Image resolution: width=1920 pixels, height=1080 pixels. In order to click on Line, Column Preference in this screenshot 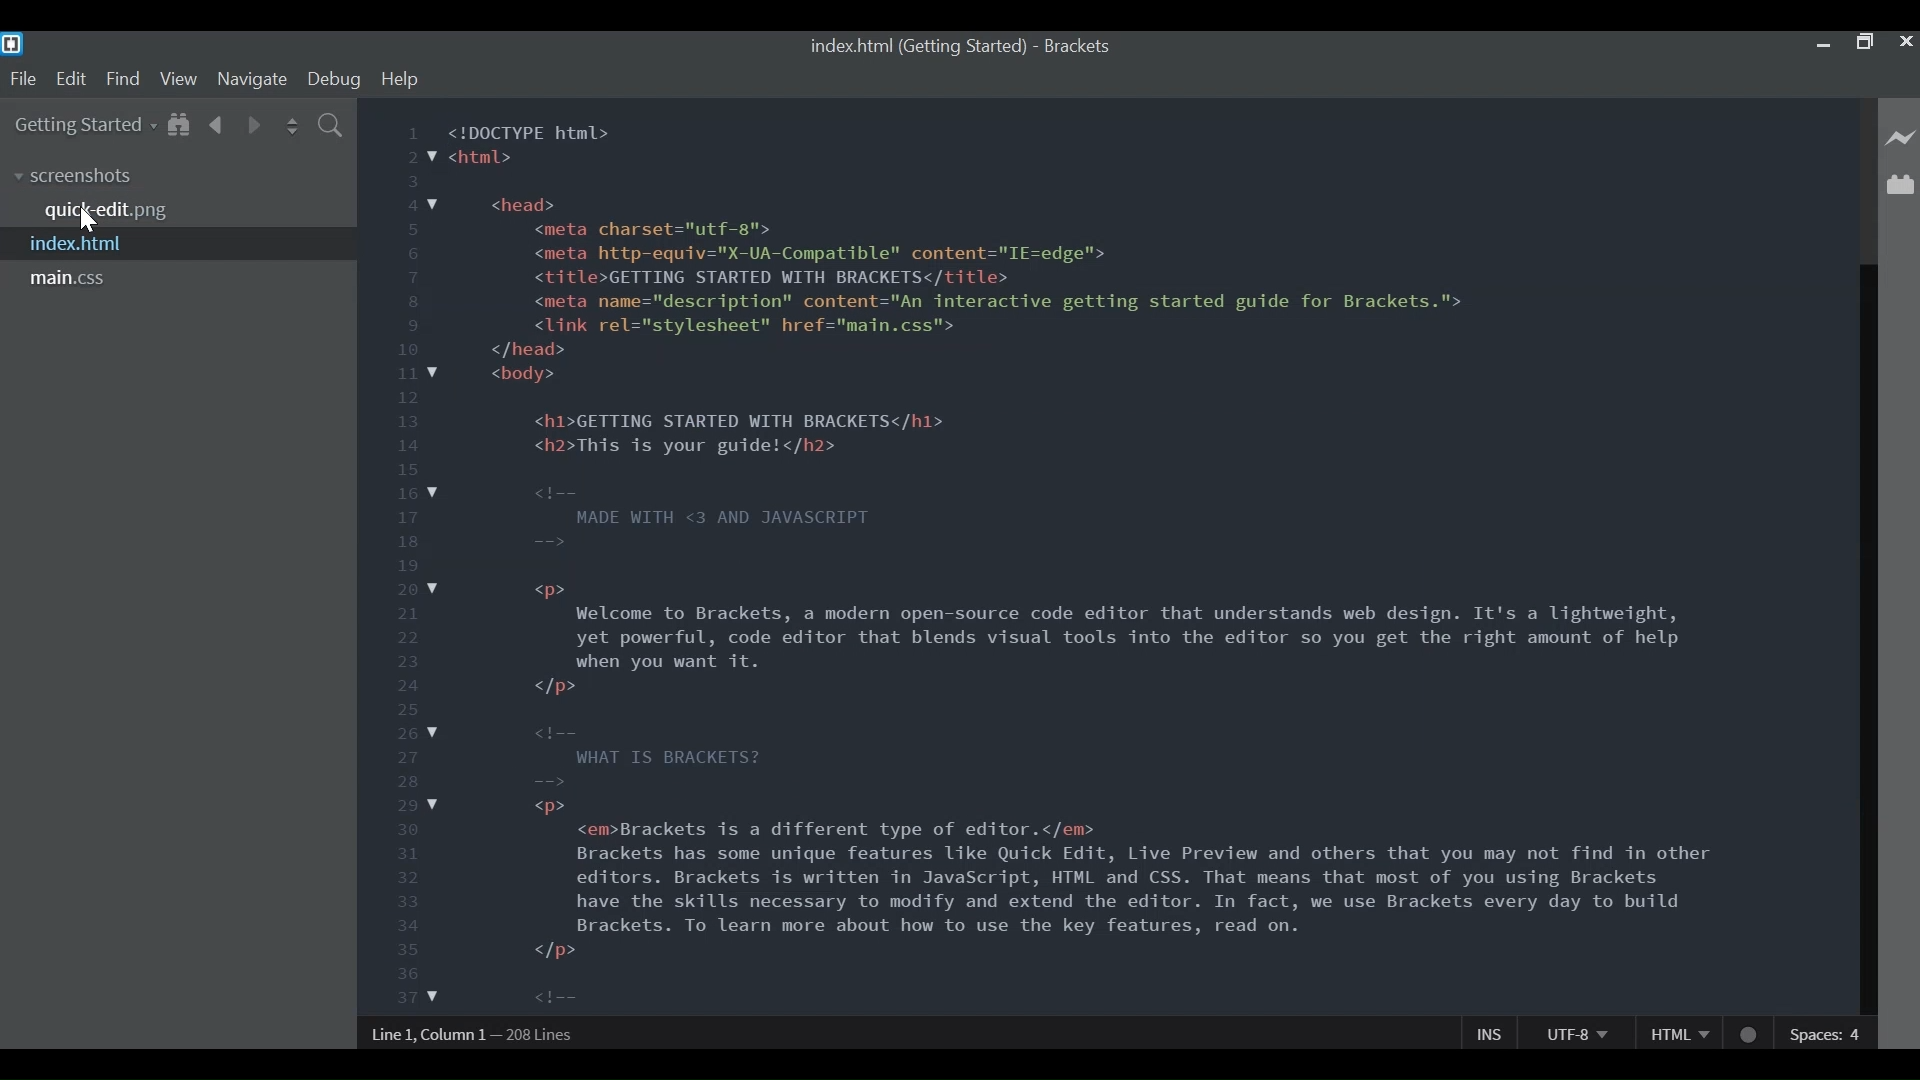, I will do `click(479, 1033)`.